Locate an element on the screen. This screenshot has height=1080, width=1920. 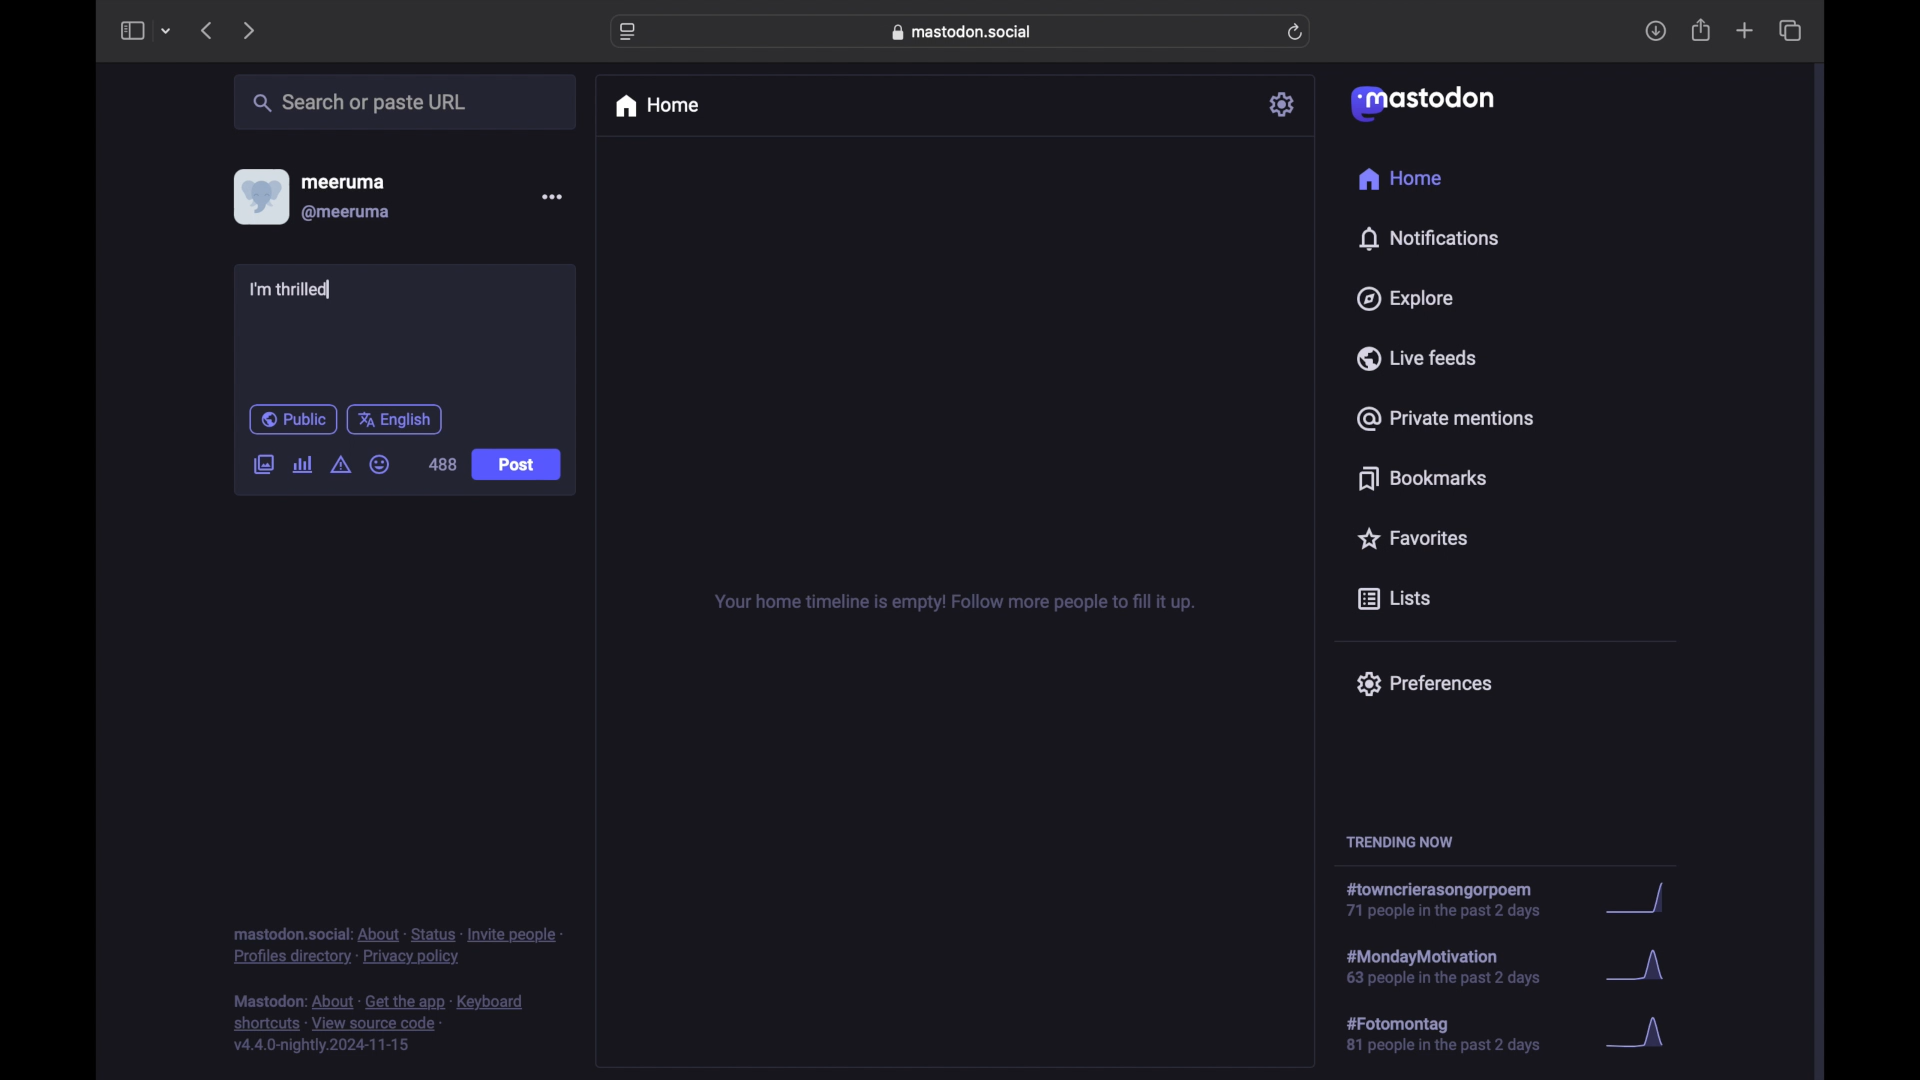
@meeruma is located at coordinates (348, 213).